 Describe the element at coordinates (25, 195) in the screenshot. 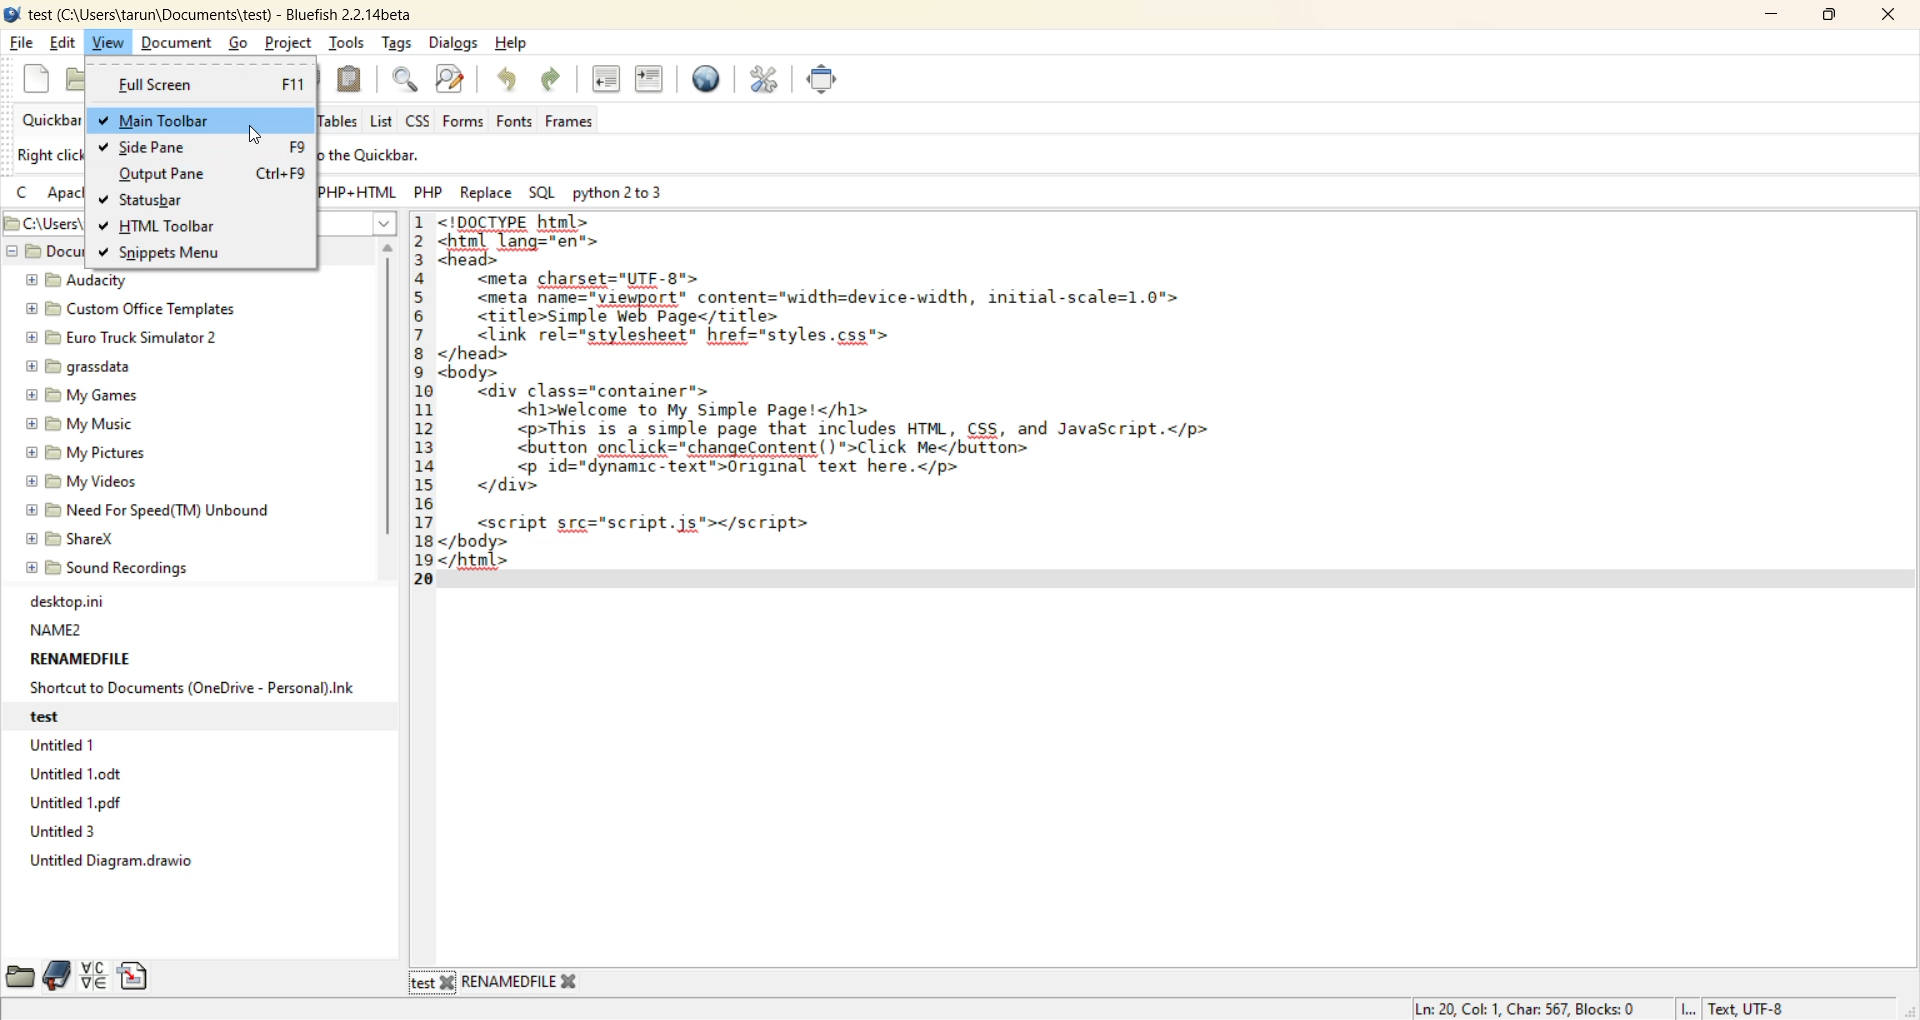

I see `c` at that location.